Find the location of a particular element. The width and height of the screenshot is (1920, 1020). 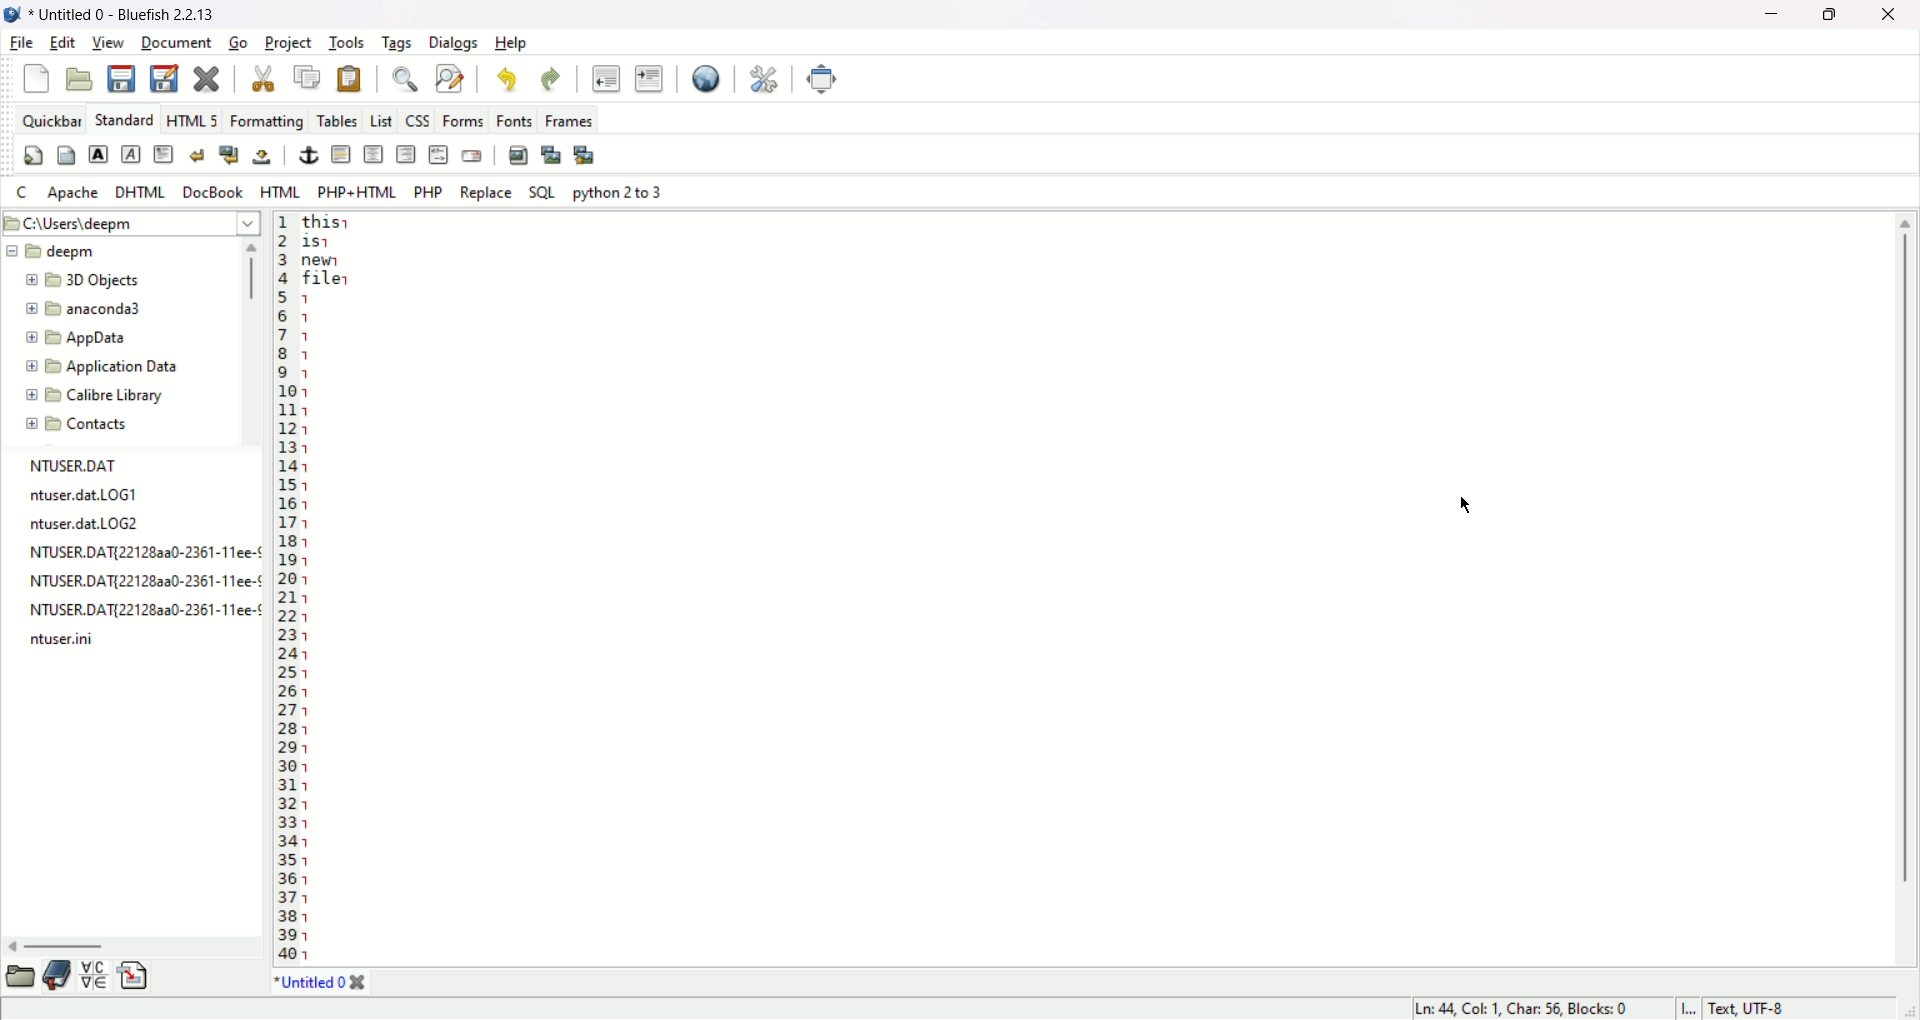

charmap is located at coordinates (94, 974).